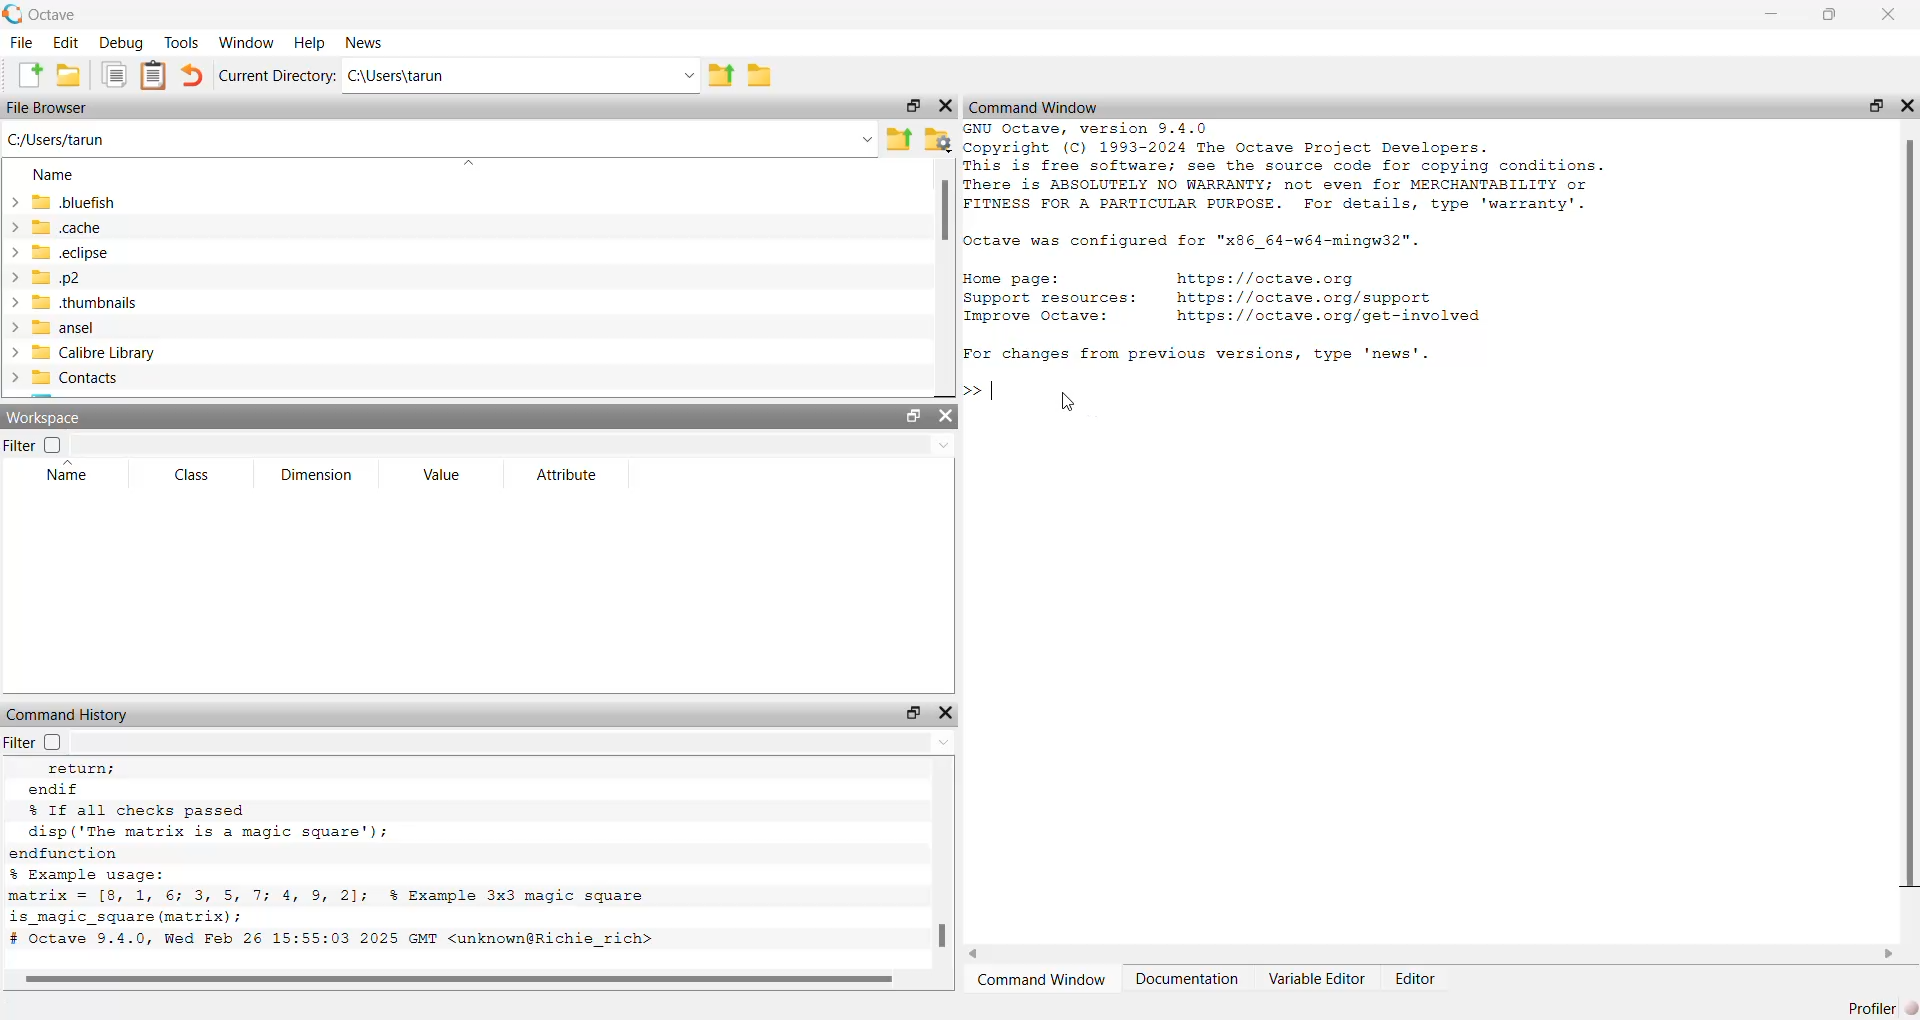 The image size is (1920, 1020). Describe the element at coordinates (70, 302) in the screenshot. I see `.thumbnails` at that location.